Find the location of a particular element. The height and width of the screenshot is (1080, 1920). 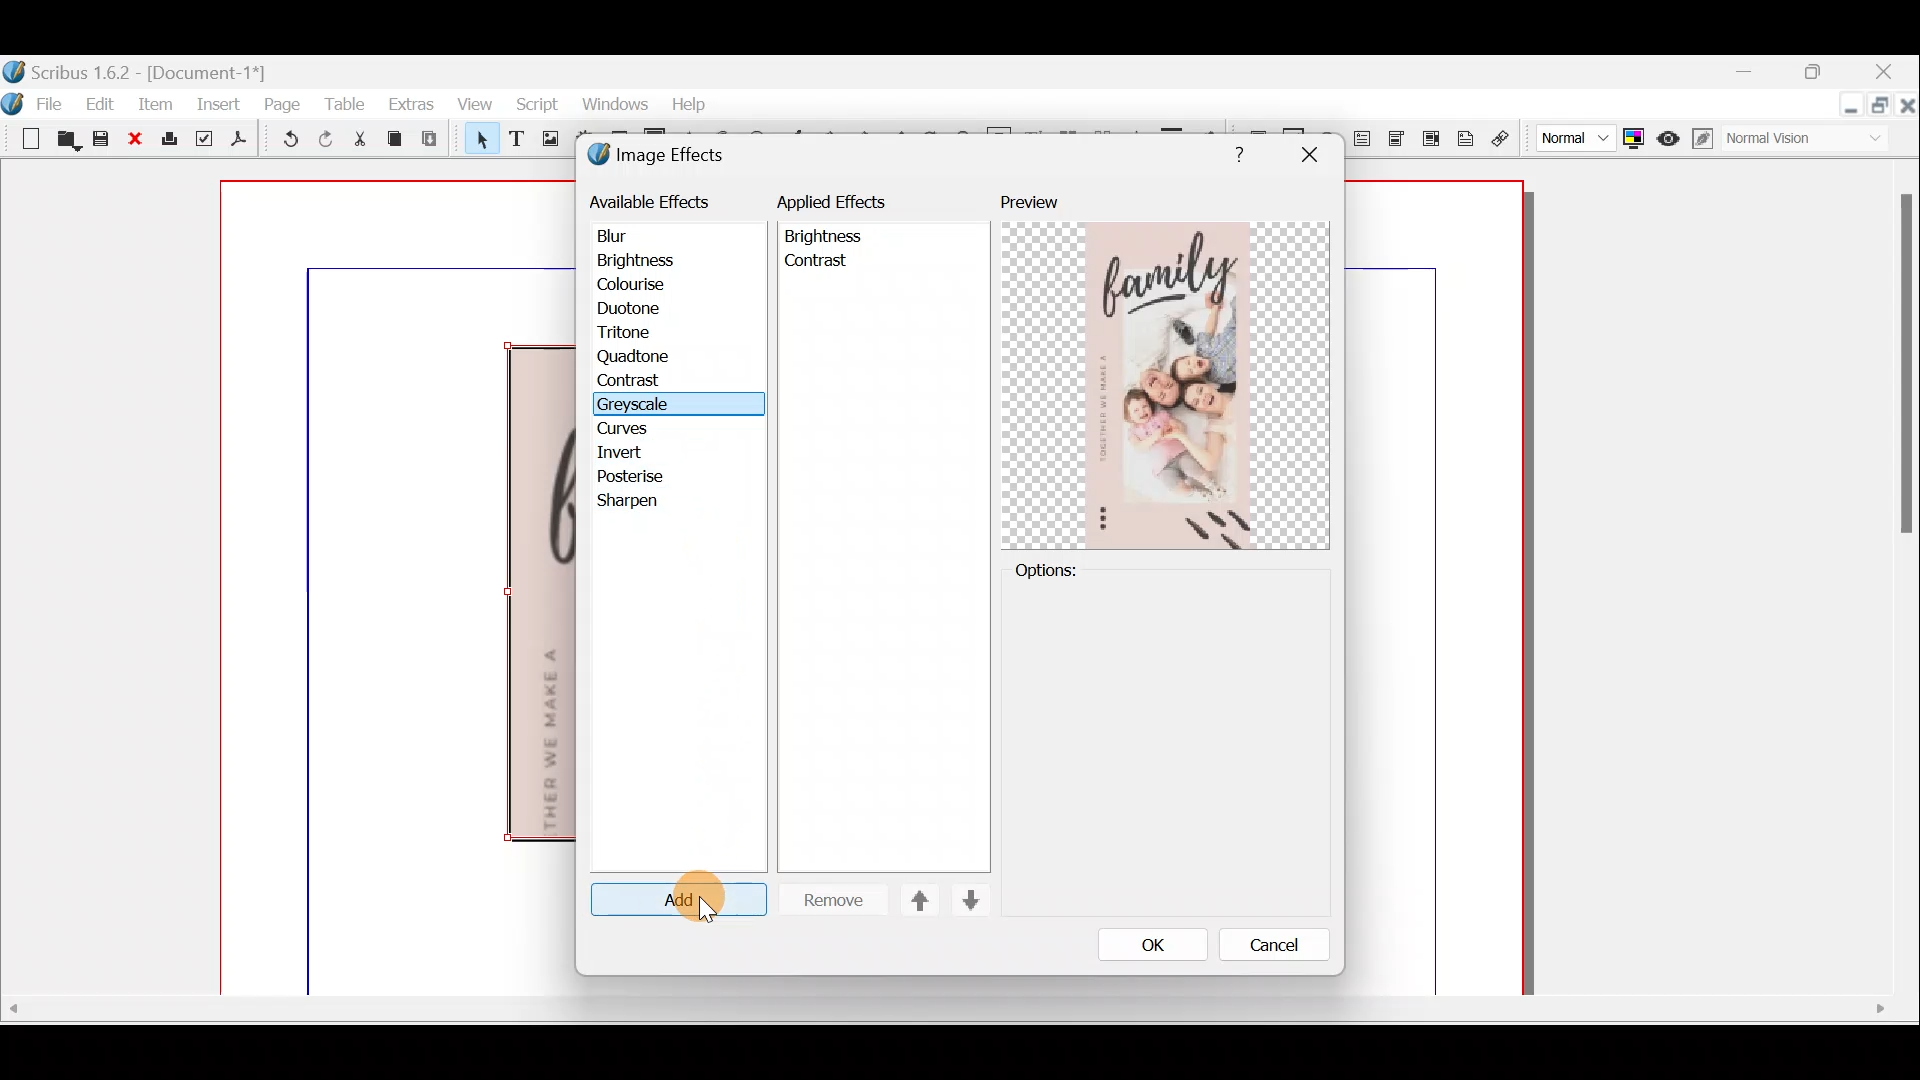

Image frame is located at coordinates (545, 139).